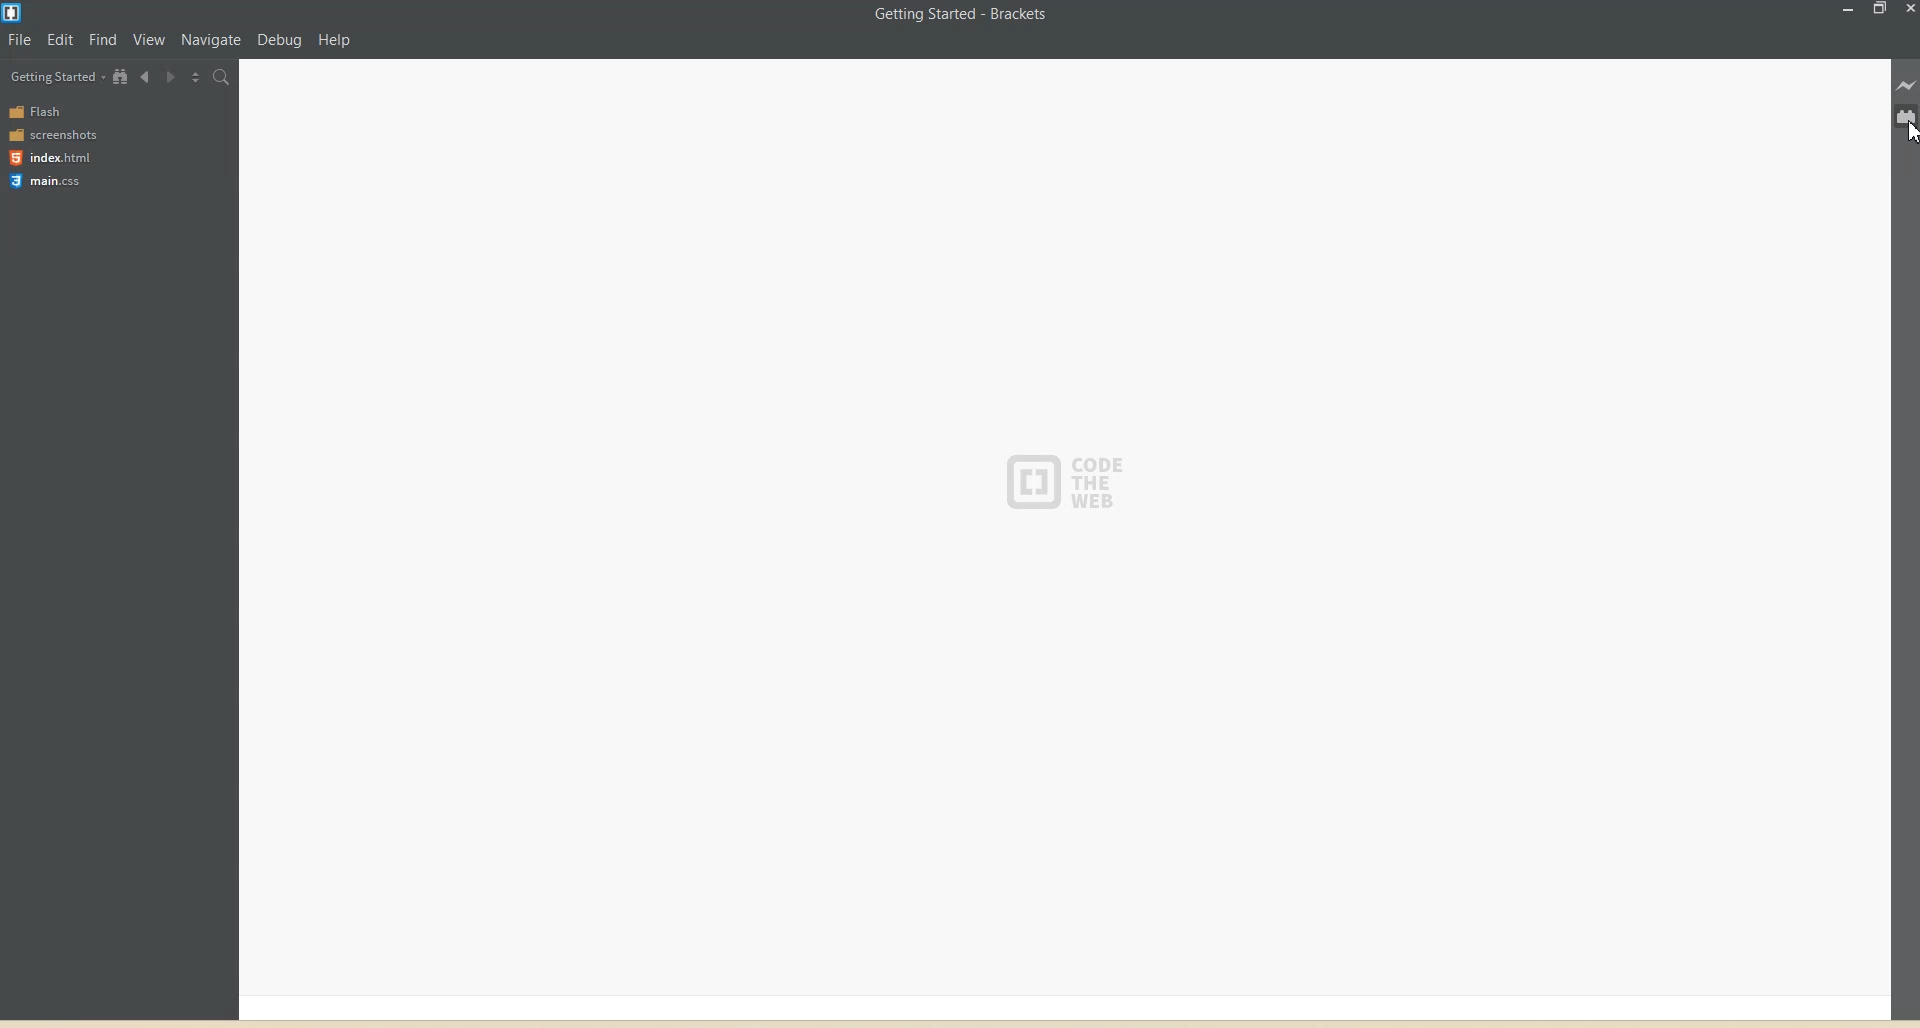 The width and height of the screenshot is (1920, 1028). Describe the element at coordinates (222, 77) in the screenshot. I see `Find in files` at that location.